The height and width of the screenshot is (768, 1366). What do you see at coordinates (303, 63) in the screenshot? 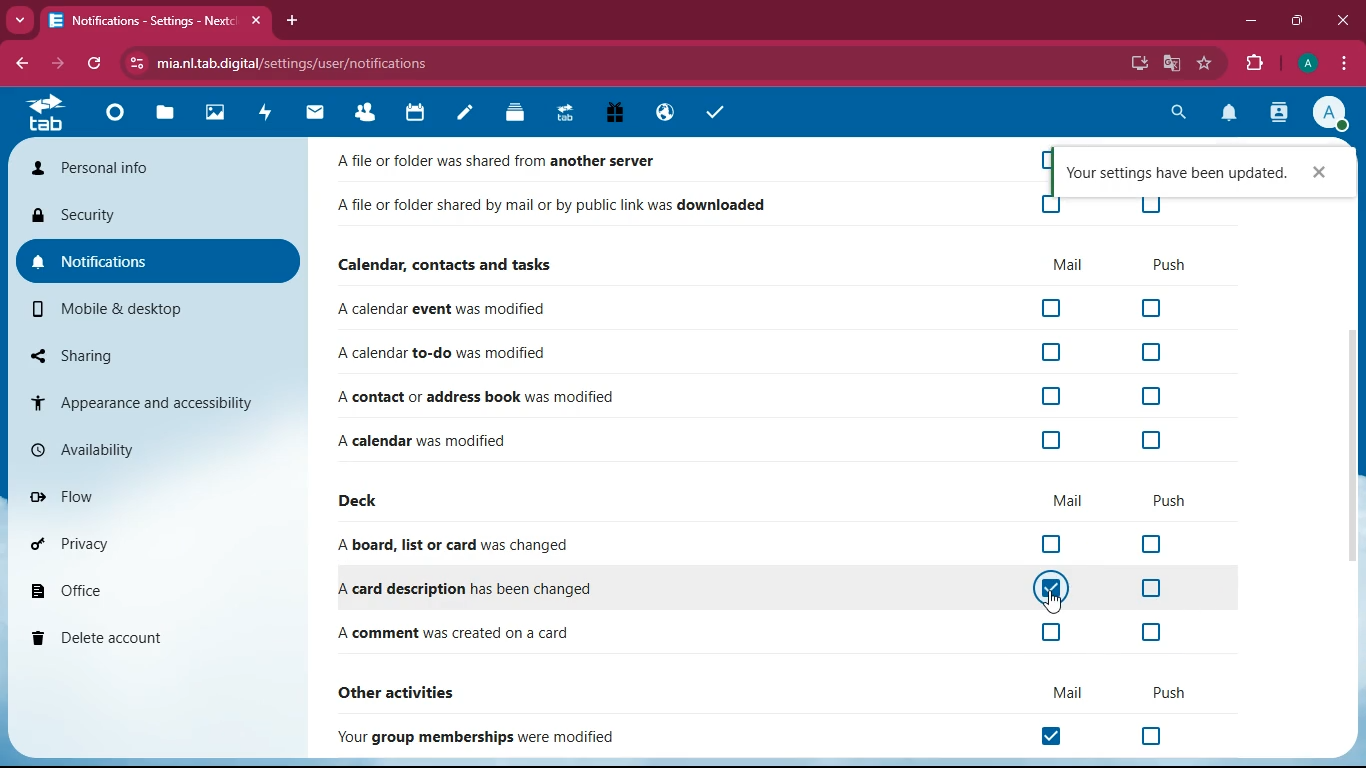
I see `mia.nl.tab.digital/settings/user/notifications` at bounding box center [303, 63].